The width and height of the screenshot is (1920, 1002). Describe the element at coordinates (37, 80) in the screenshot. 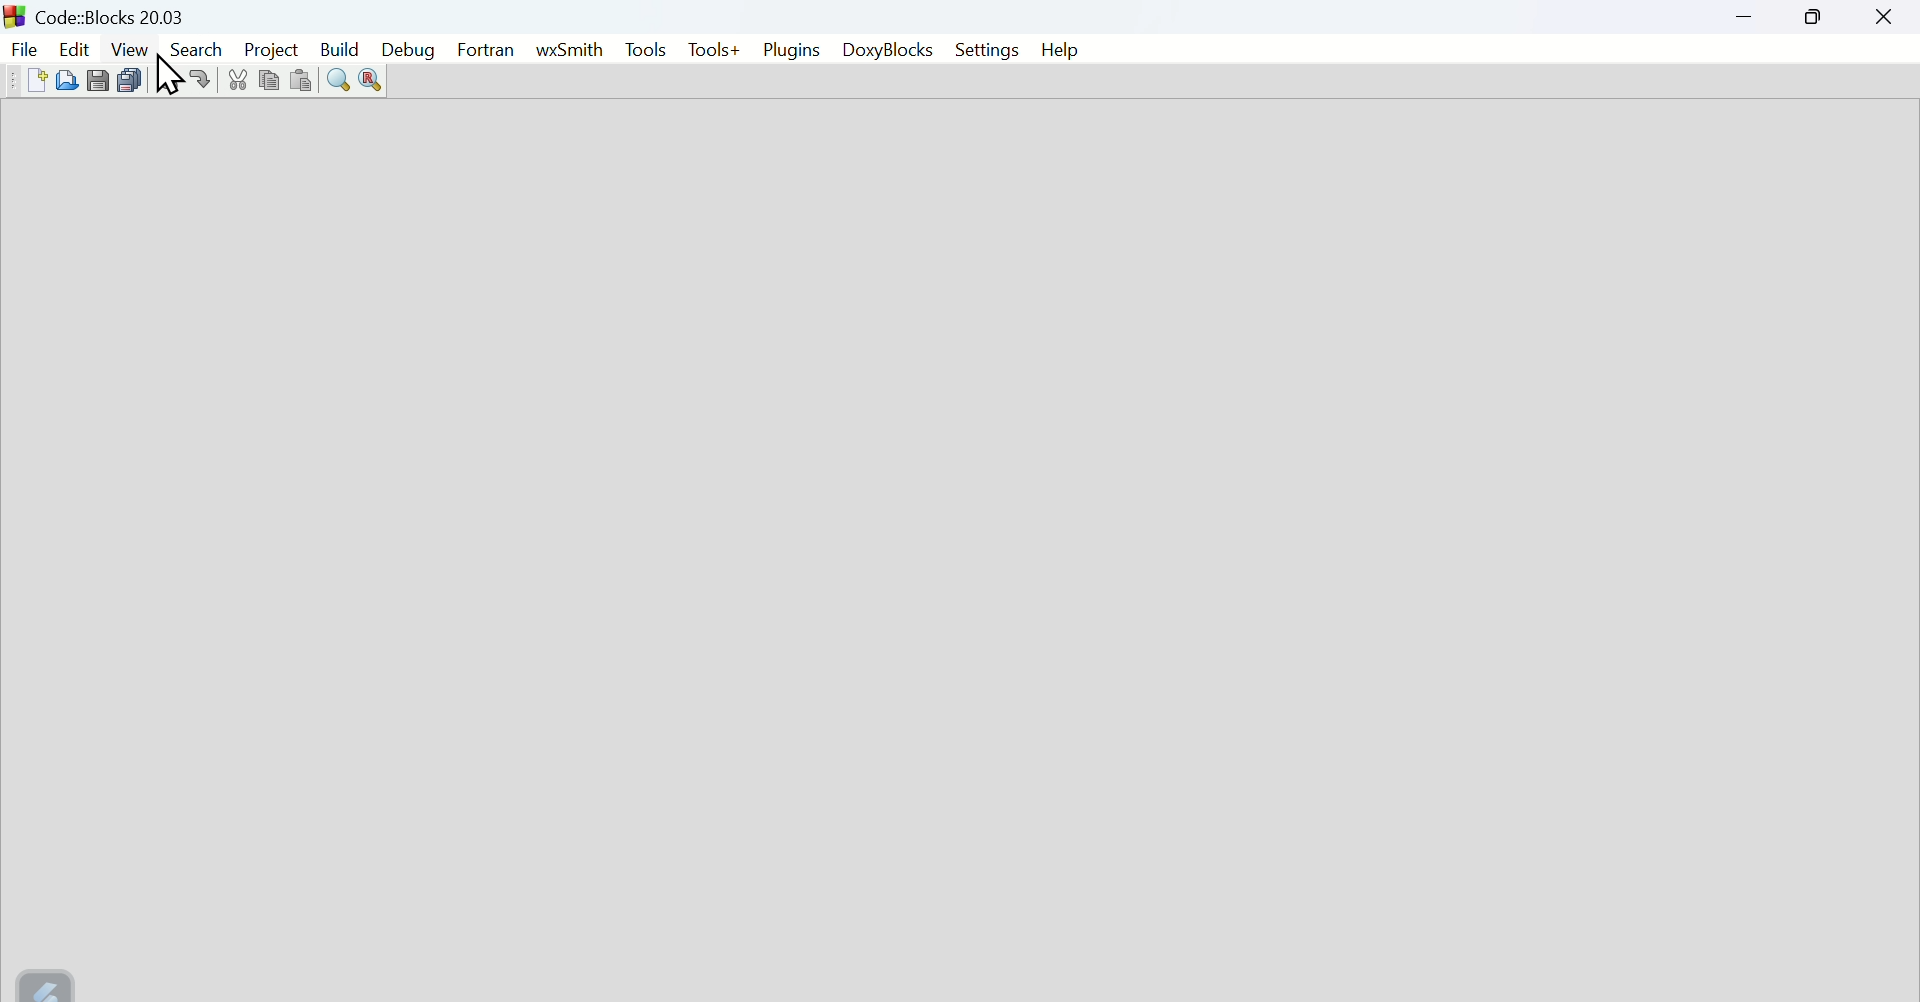

I see `Create new file` at that location.